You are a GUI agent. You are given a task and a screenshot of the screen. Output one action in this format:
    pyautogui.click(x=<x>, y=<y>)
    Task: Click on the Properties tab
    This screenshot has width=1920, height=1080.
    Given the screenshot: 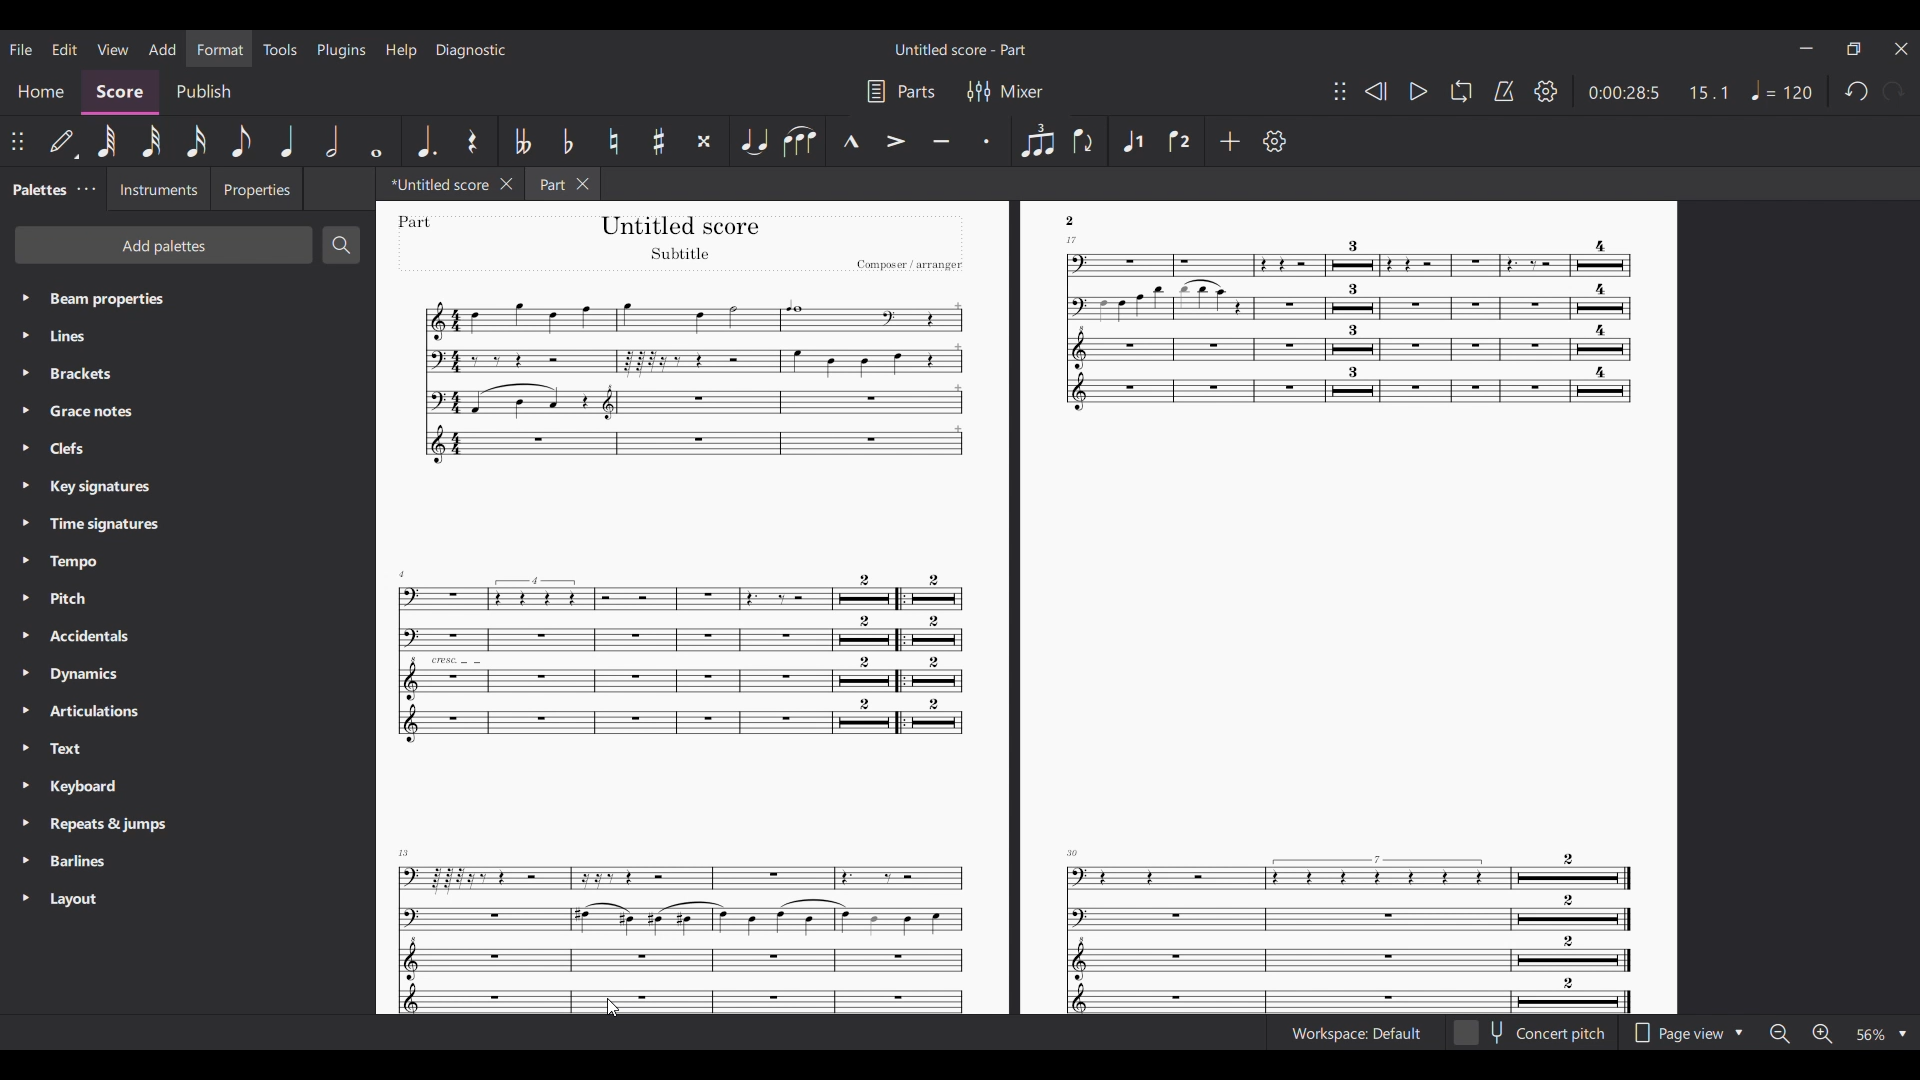 What is the action you would take?
    pyautogui.click(x=259, y=189)
    